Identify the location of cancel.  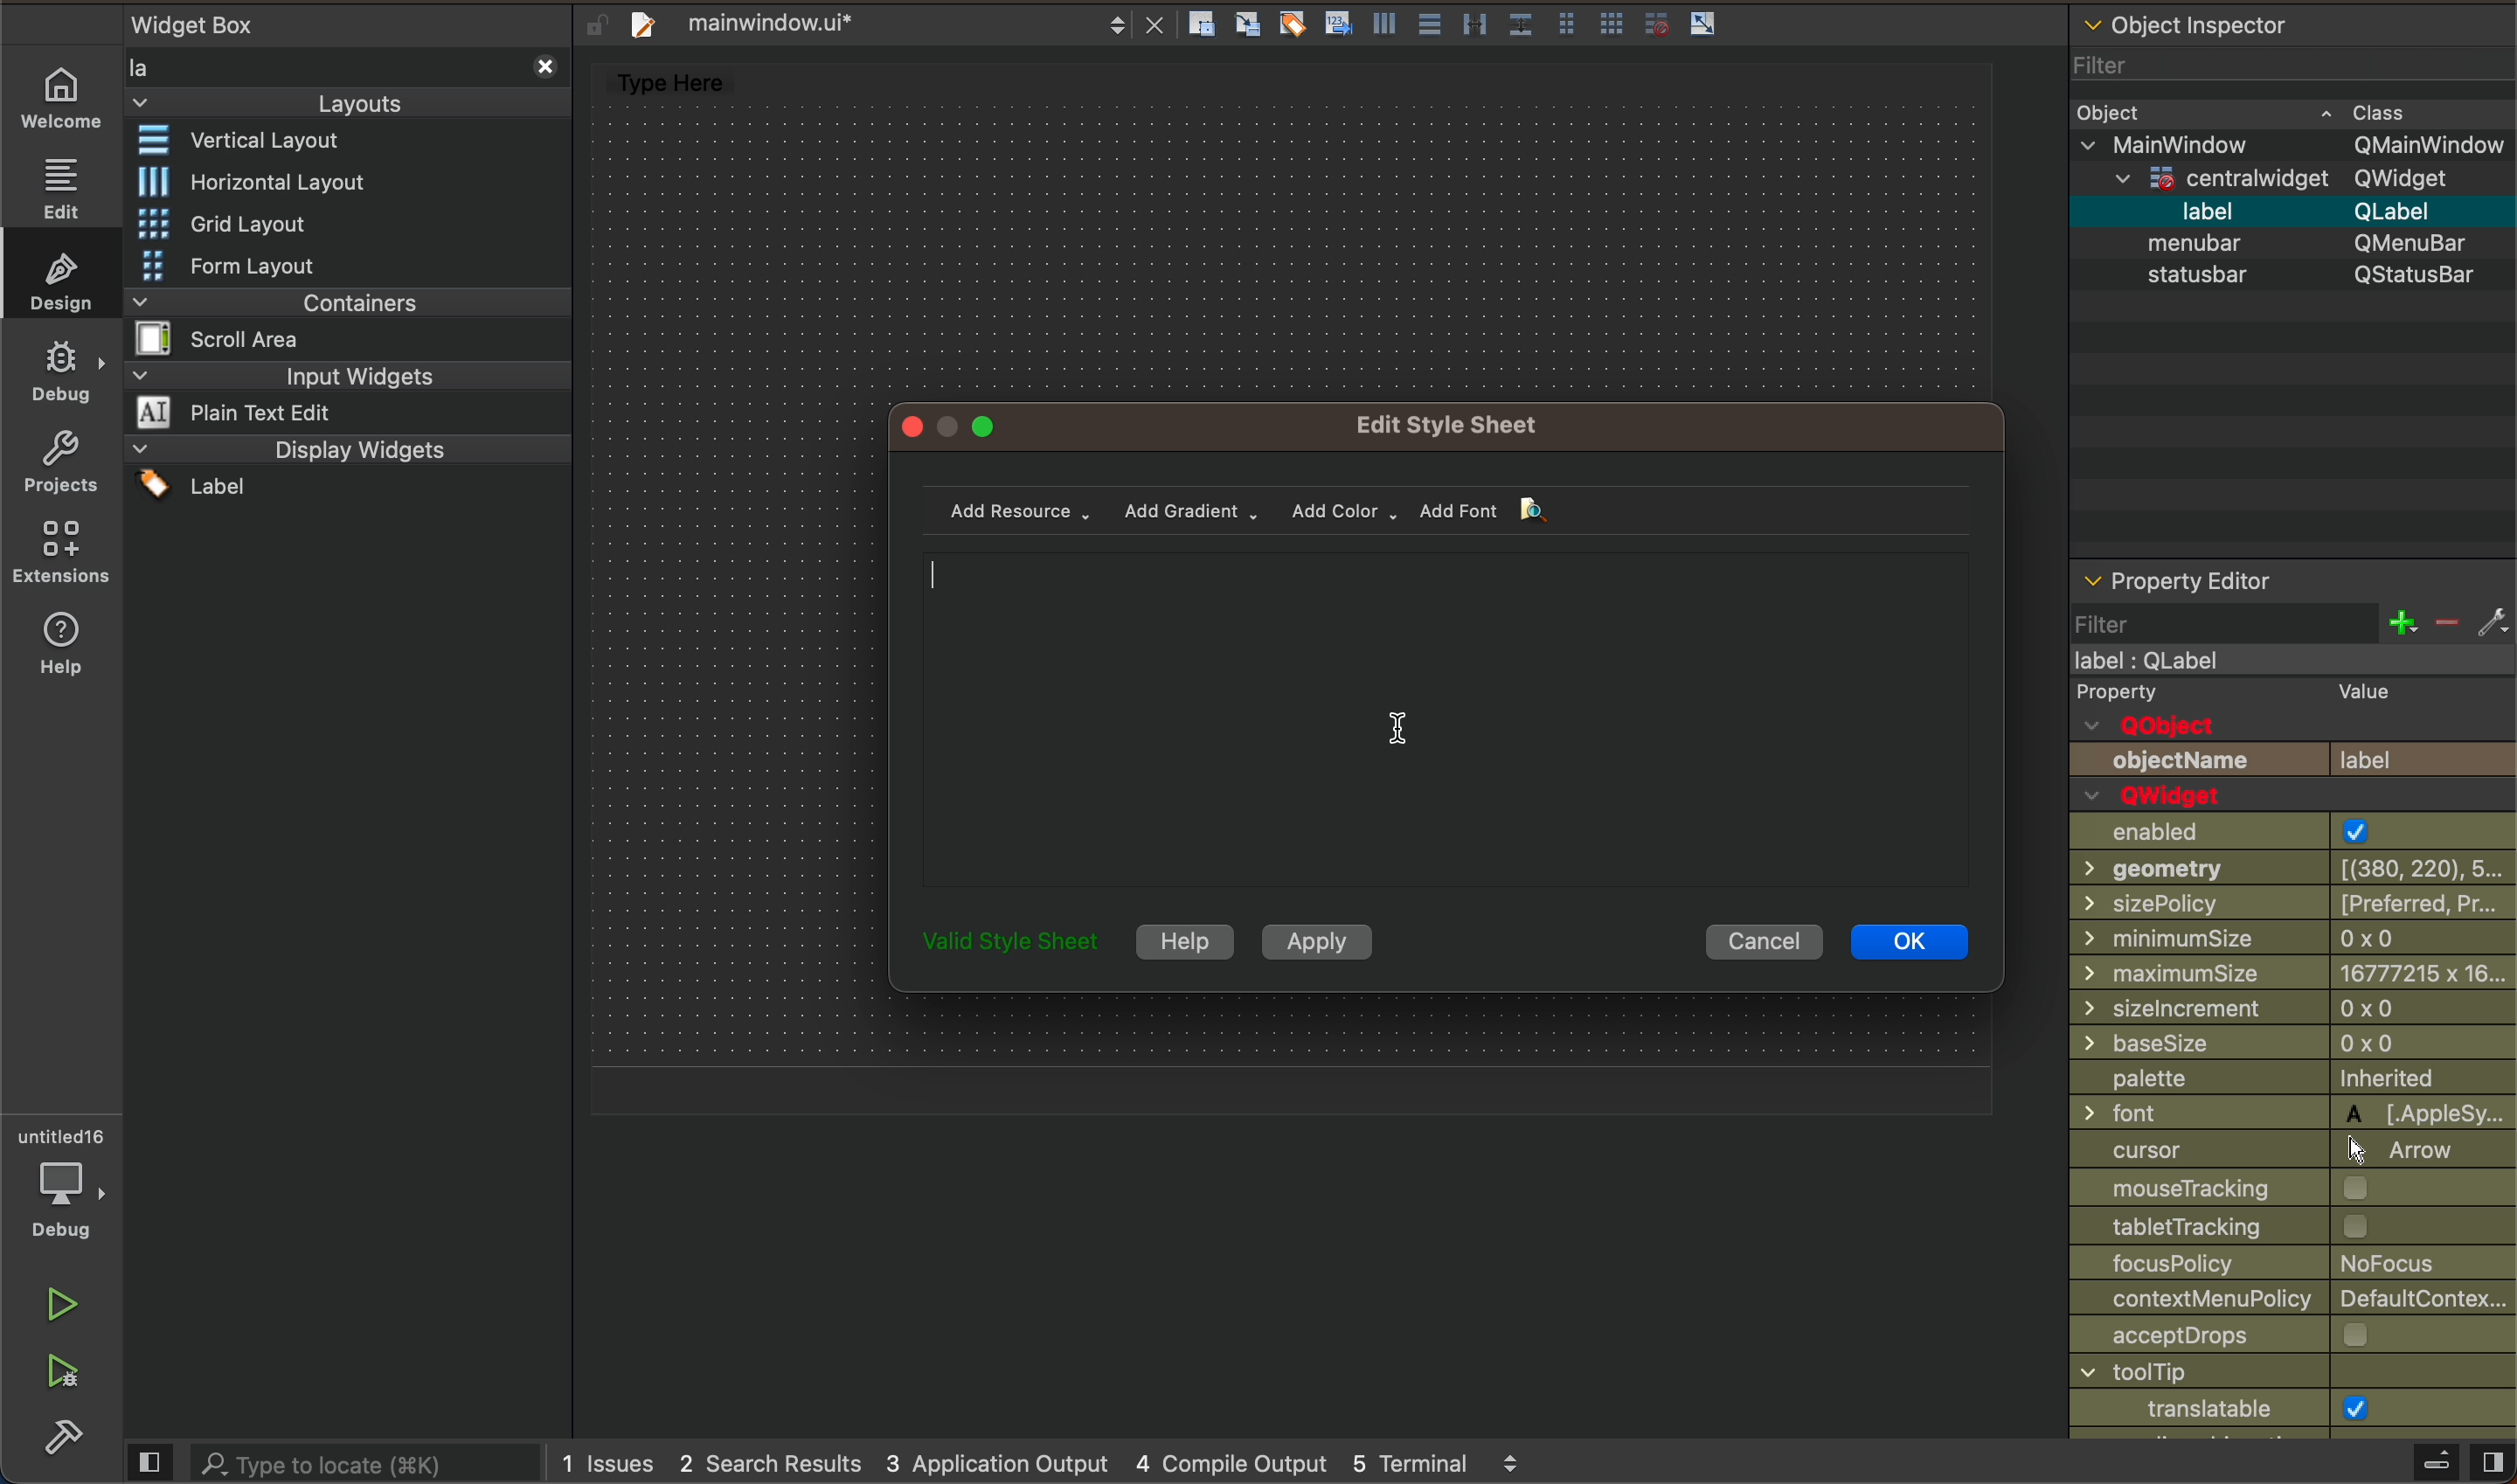
(1766, 945).